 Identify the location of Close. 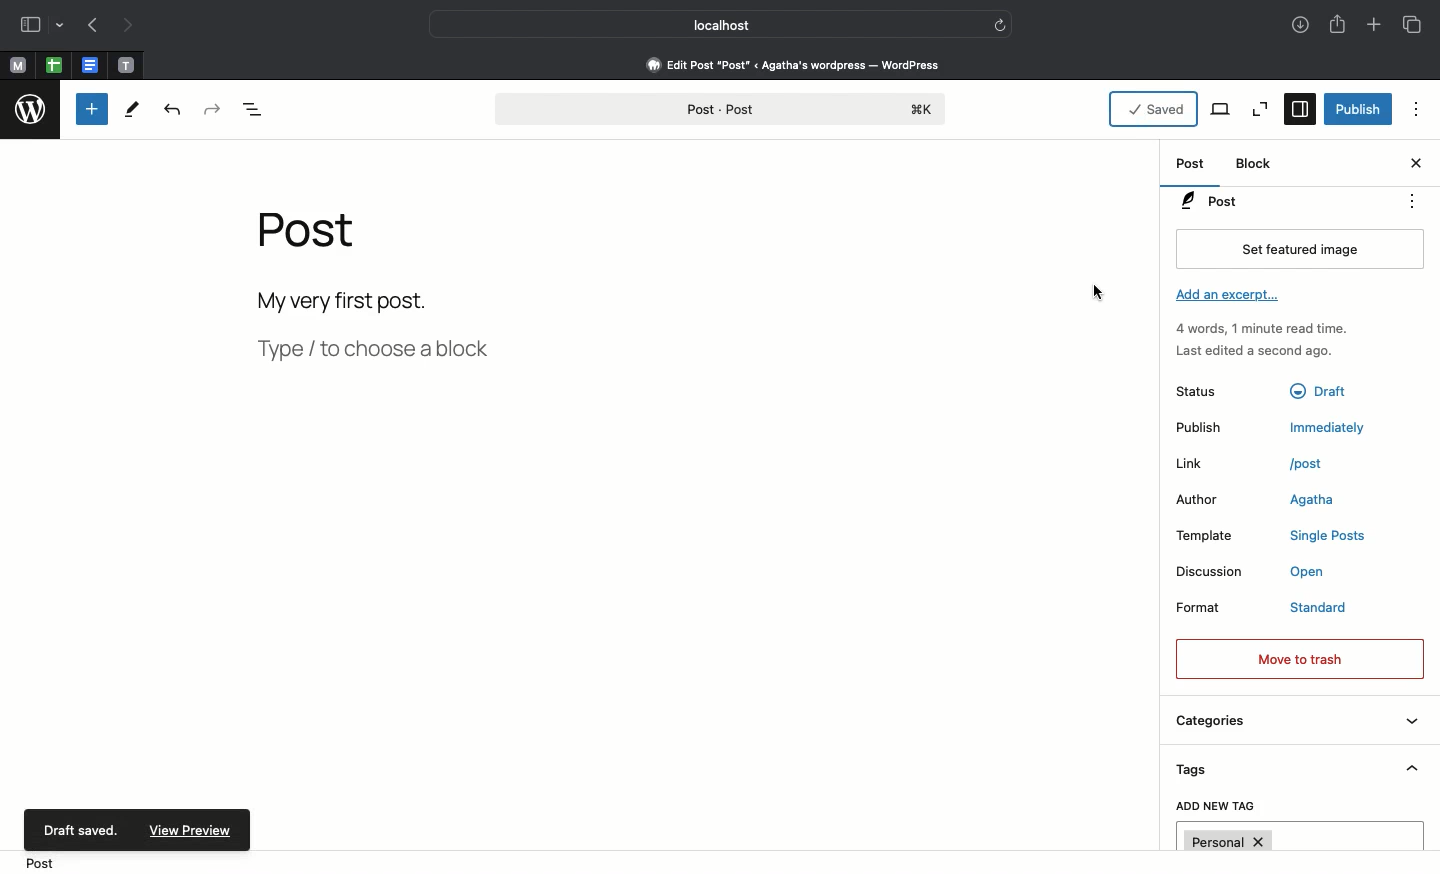
(1415, 165).